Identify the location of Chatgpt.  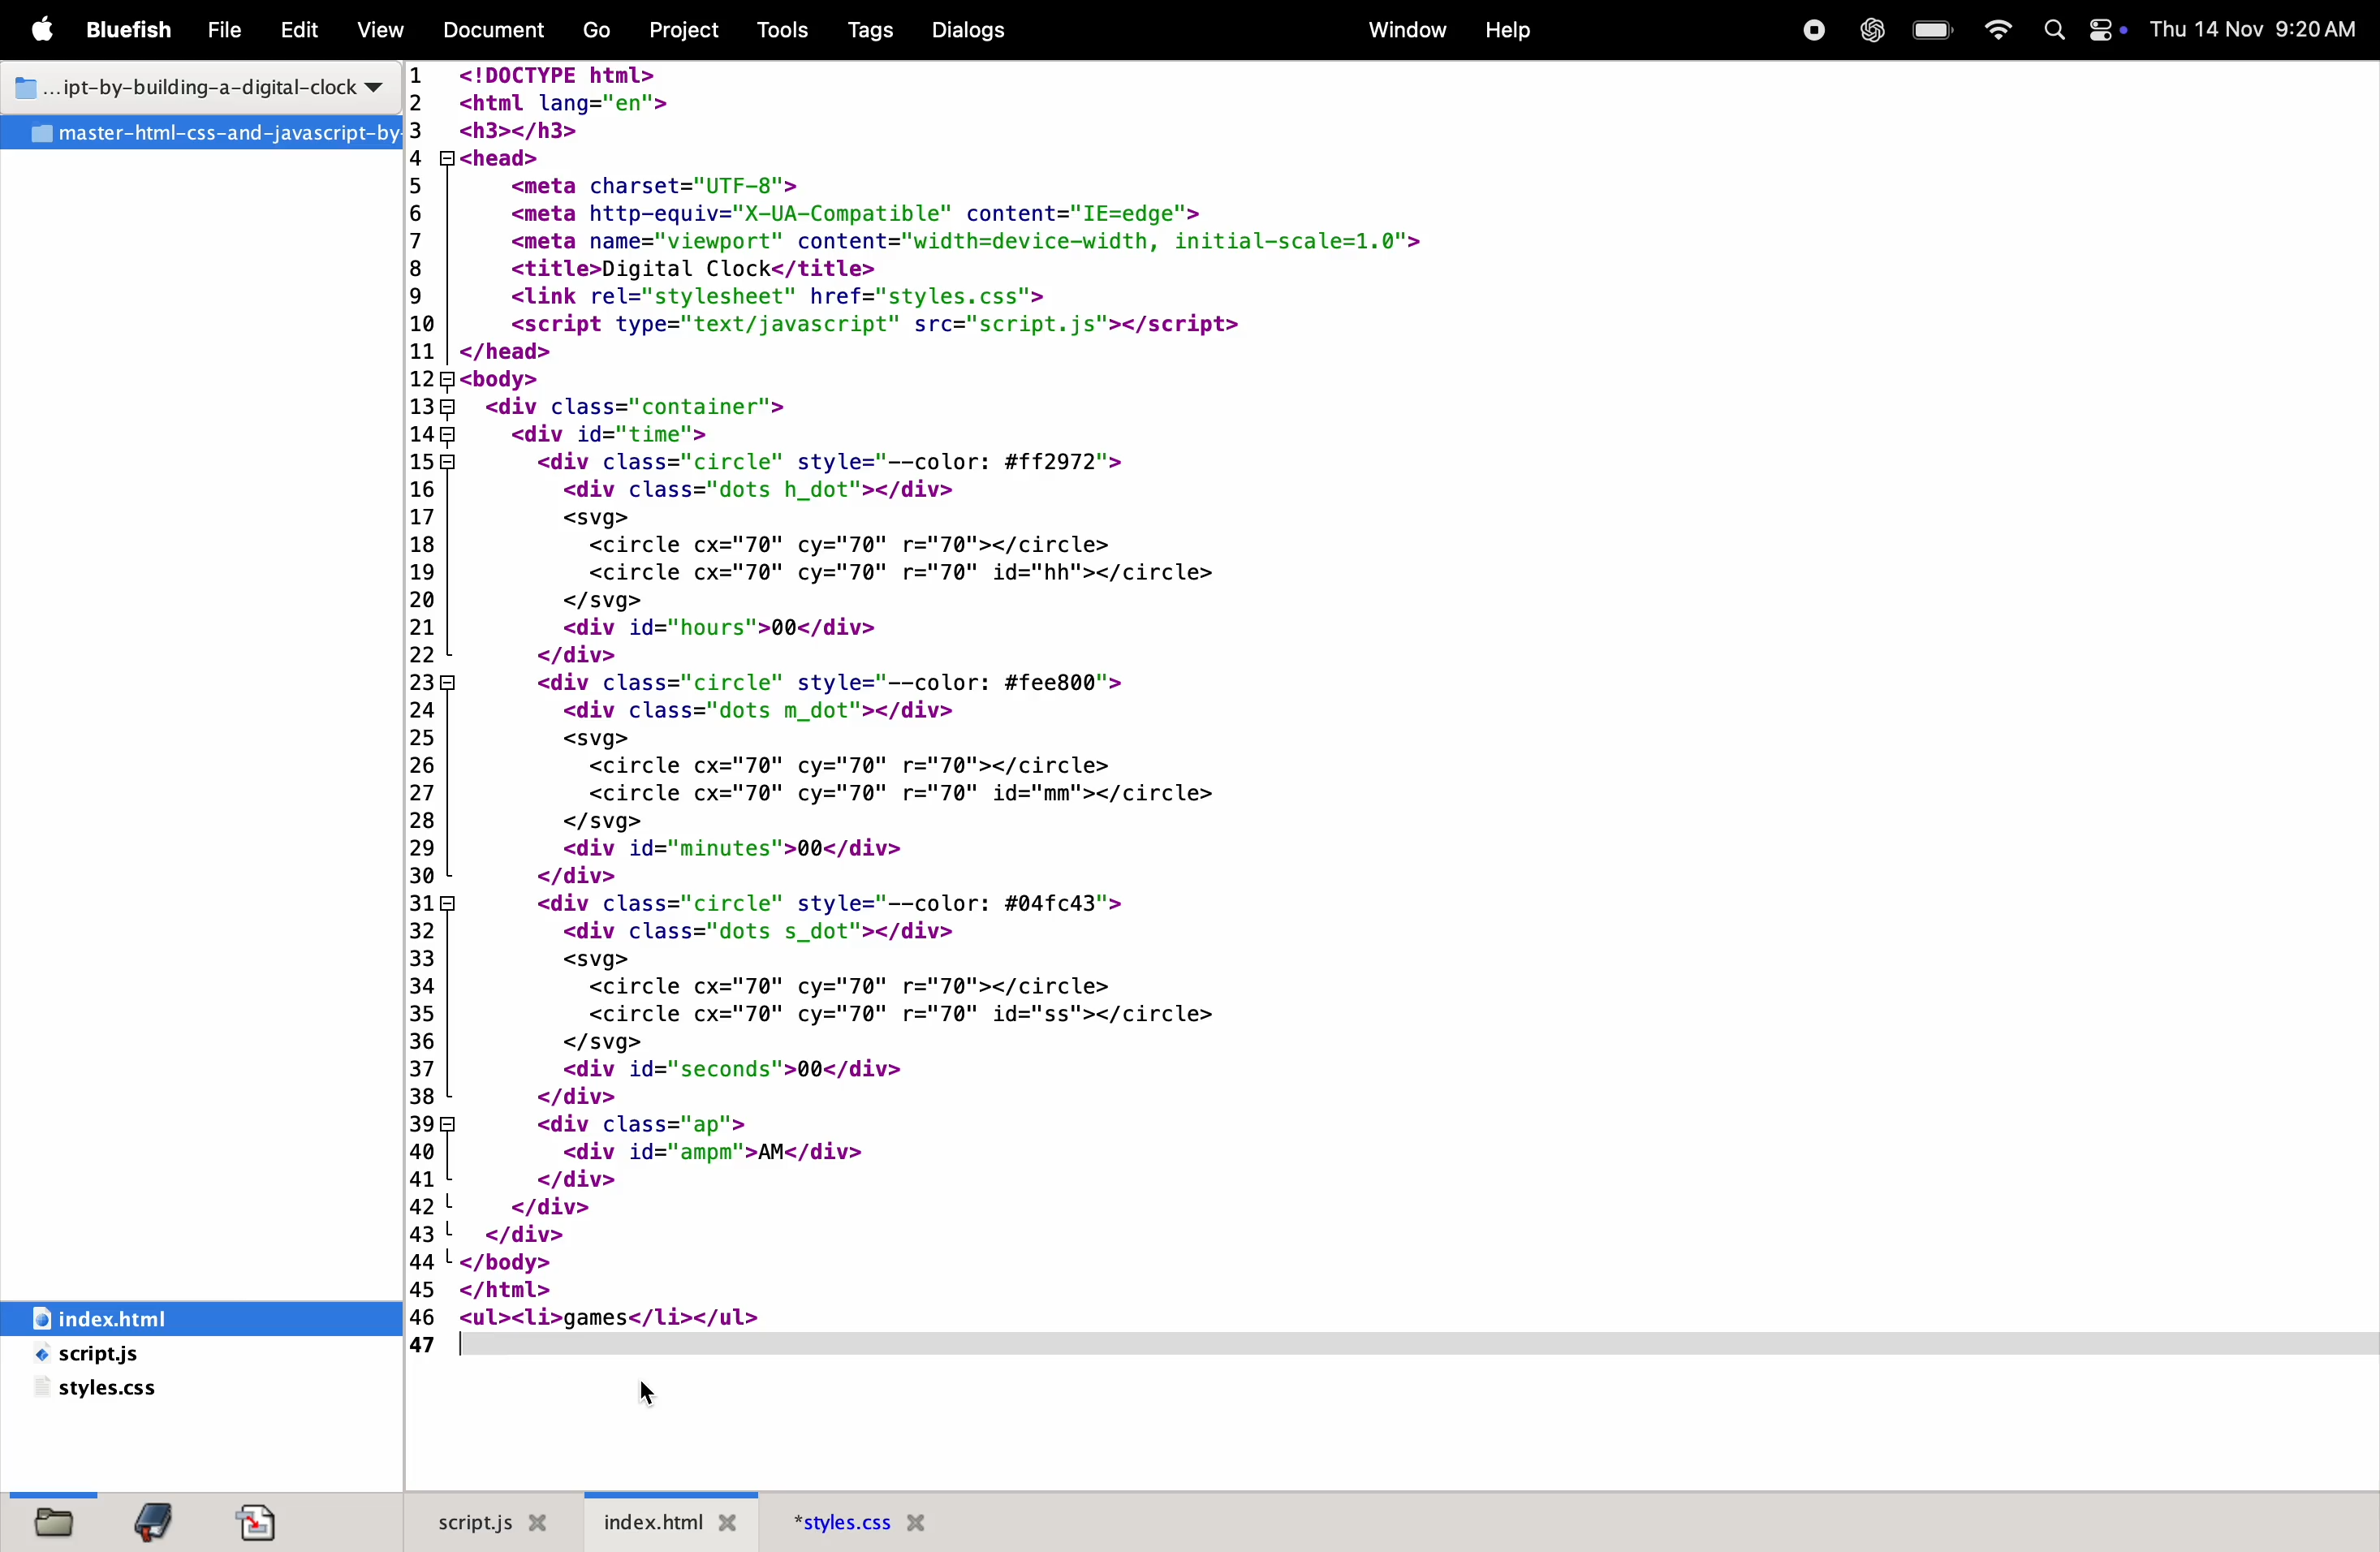
(1866, 32).